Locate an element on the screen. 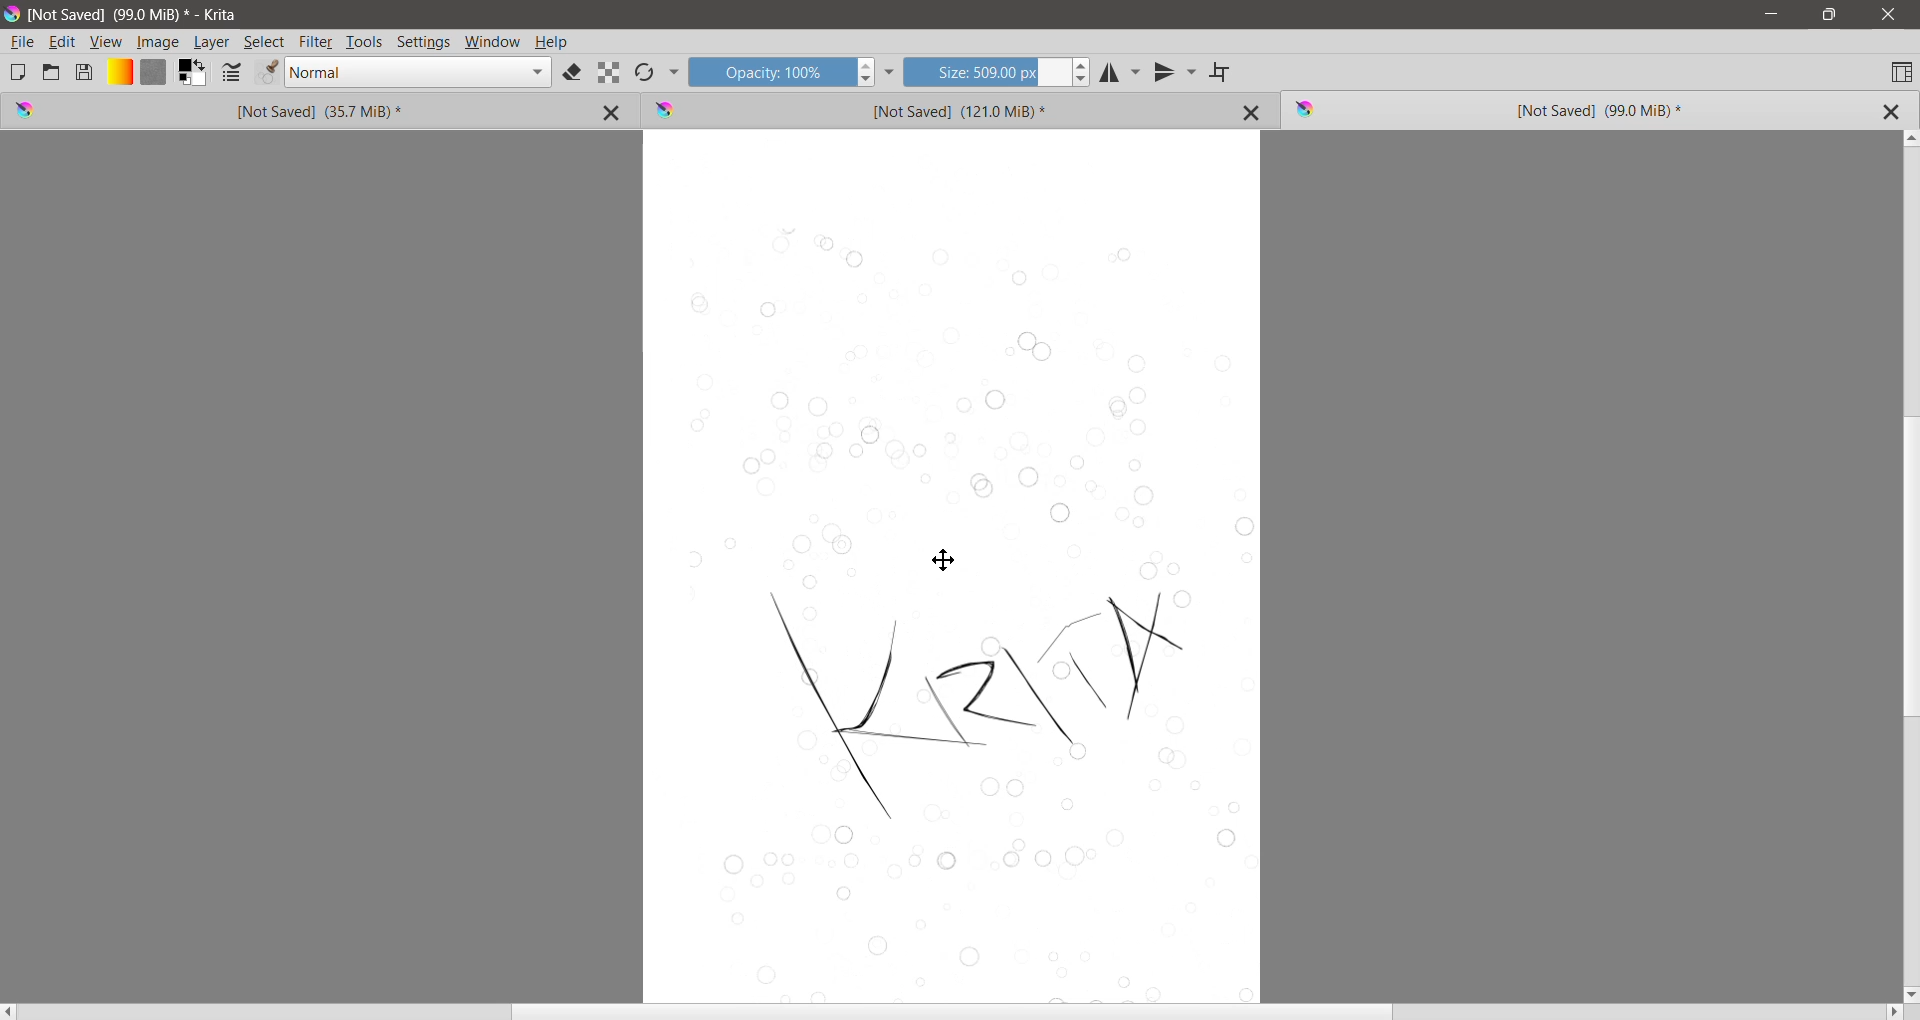 This screenshot has width=1920, height=1020. Image is located at coordinates (158, 43).